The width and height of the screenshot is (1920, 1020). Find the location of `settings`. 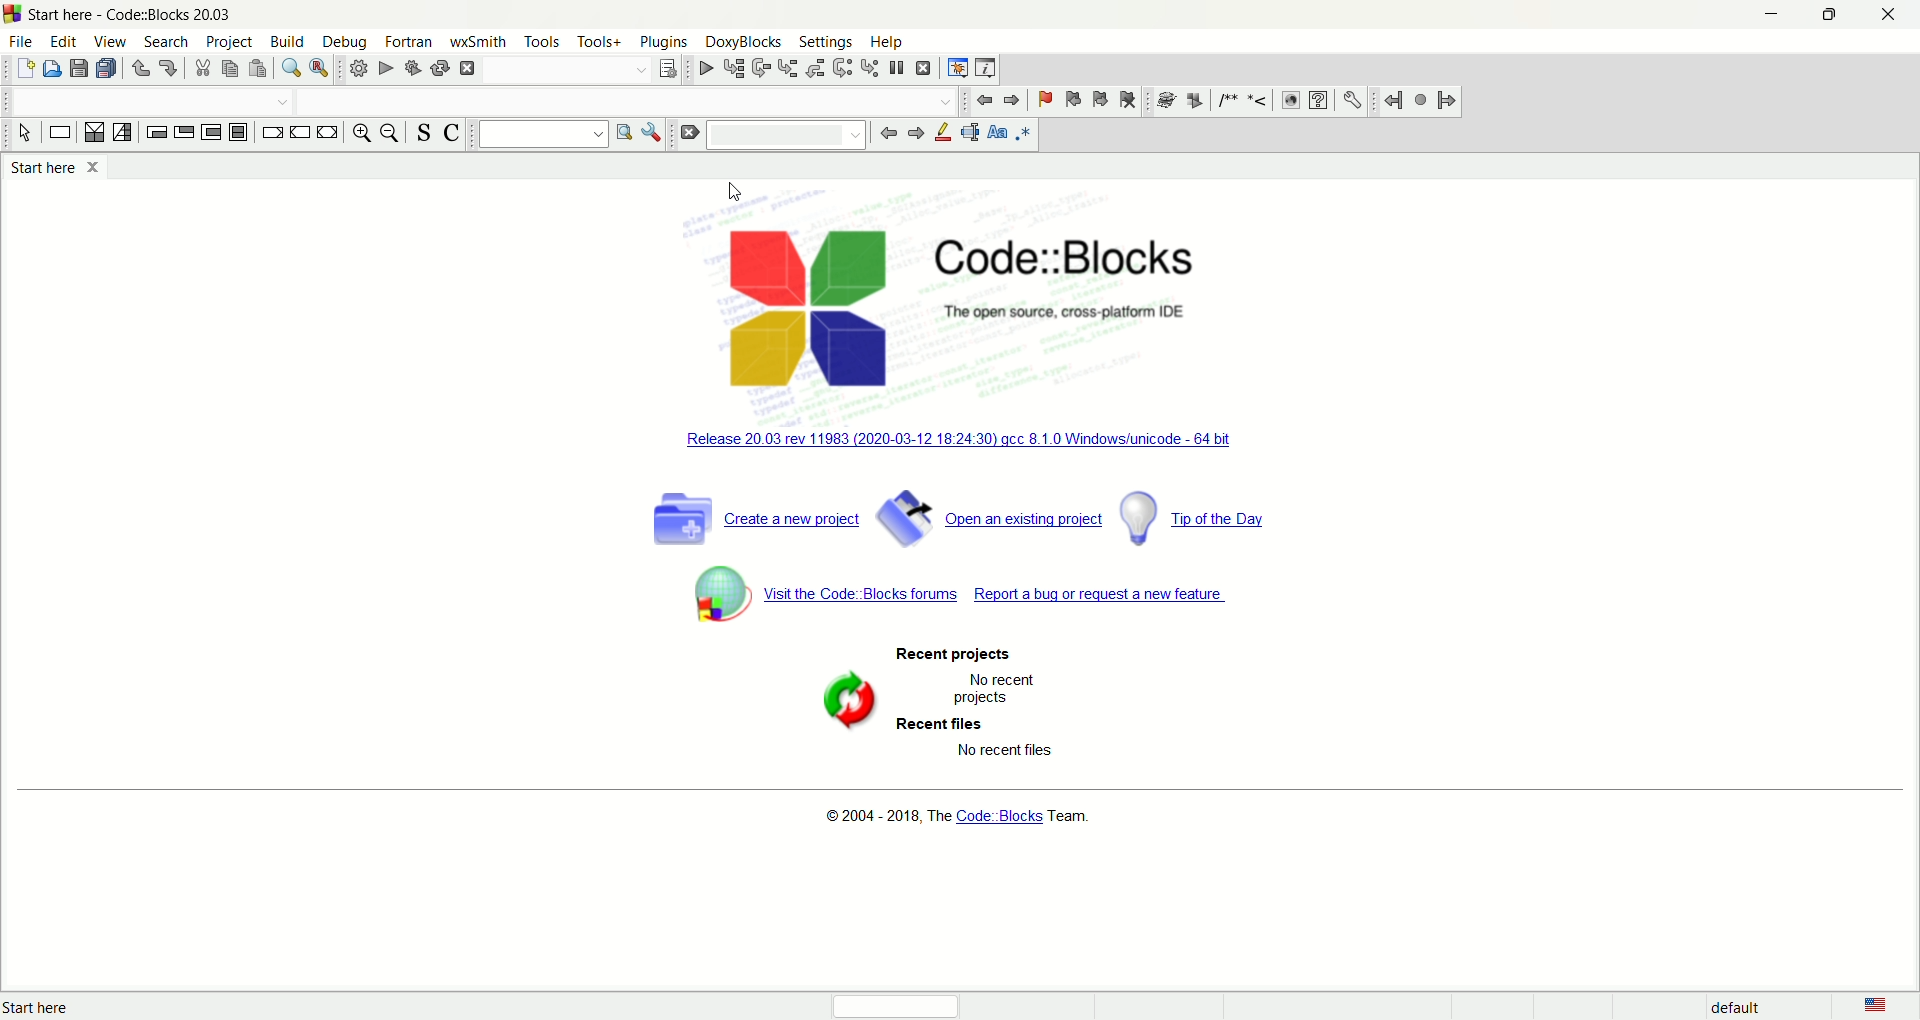

settings is located at coordinates (823, 41).